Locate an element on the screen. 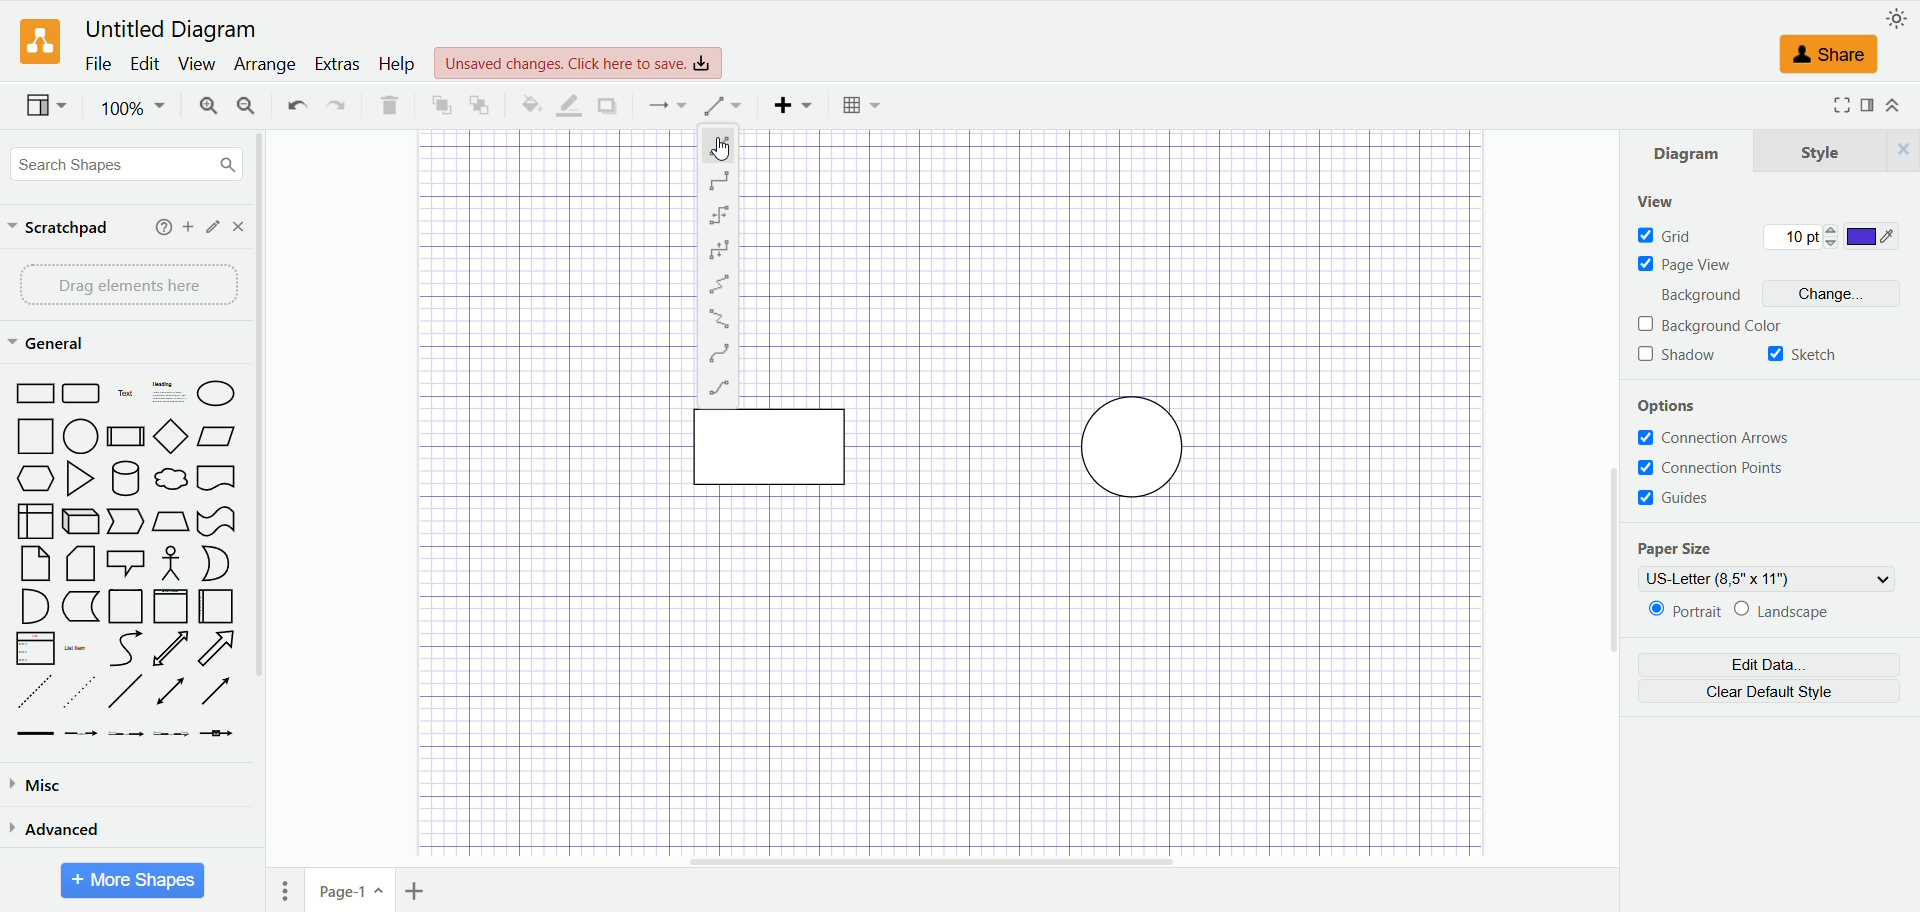 Image resolution: width=1920 pixels, height=912 pixels. Page is located at coordinates (124, 606).